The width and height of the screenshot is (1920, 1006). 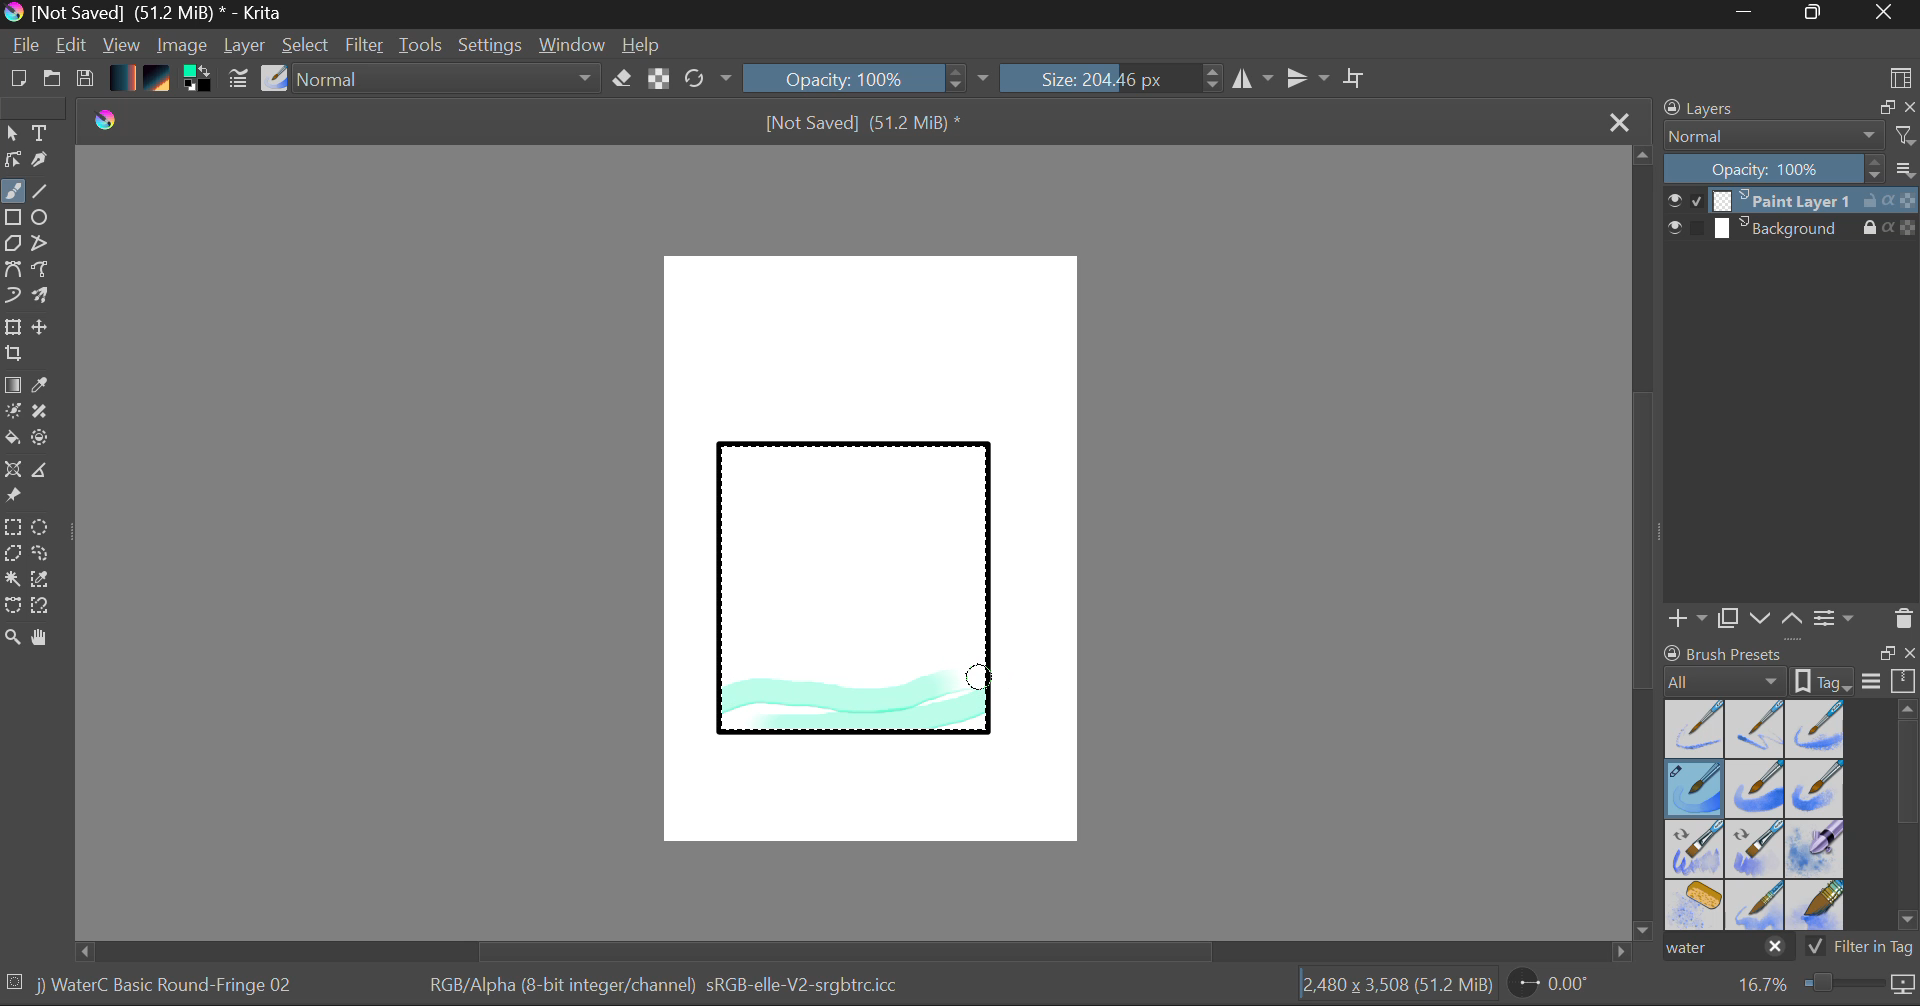 I want to click on Water C - Grain Tilt, so click(x=1696, y=849).